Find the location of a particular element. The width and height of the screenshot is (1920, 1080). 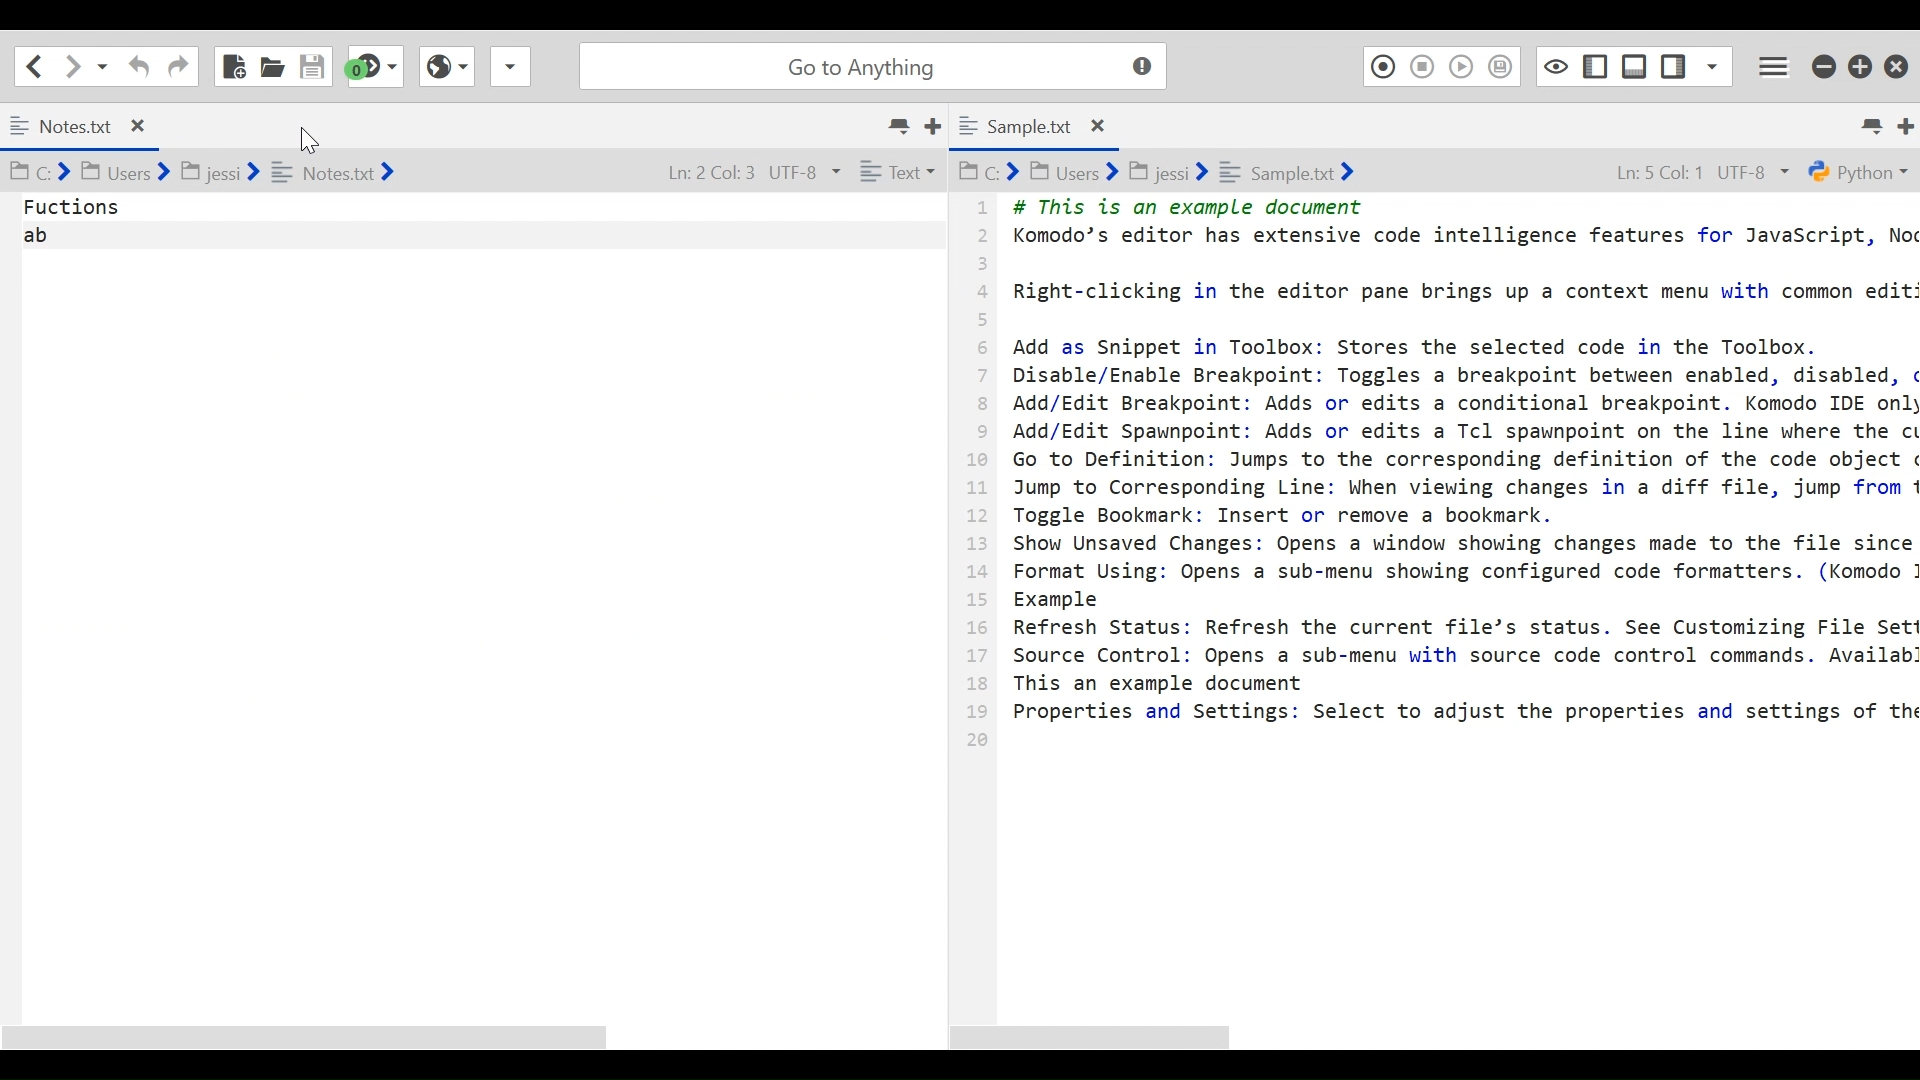

Ln: 5 Col: 1 is located at coordinates (1655, 172).